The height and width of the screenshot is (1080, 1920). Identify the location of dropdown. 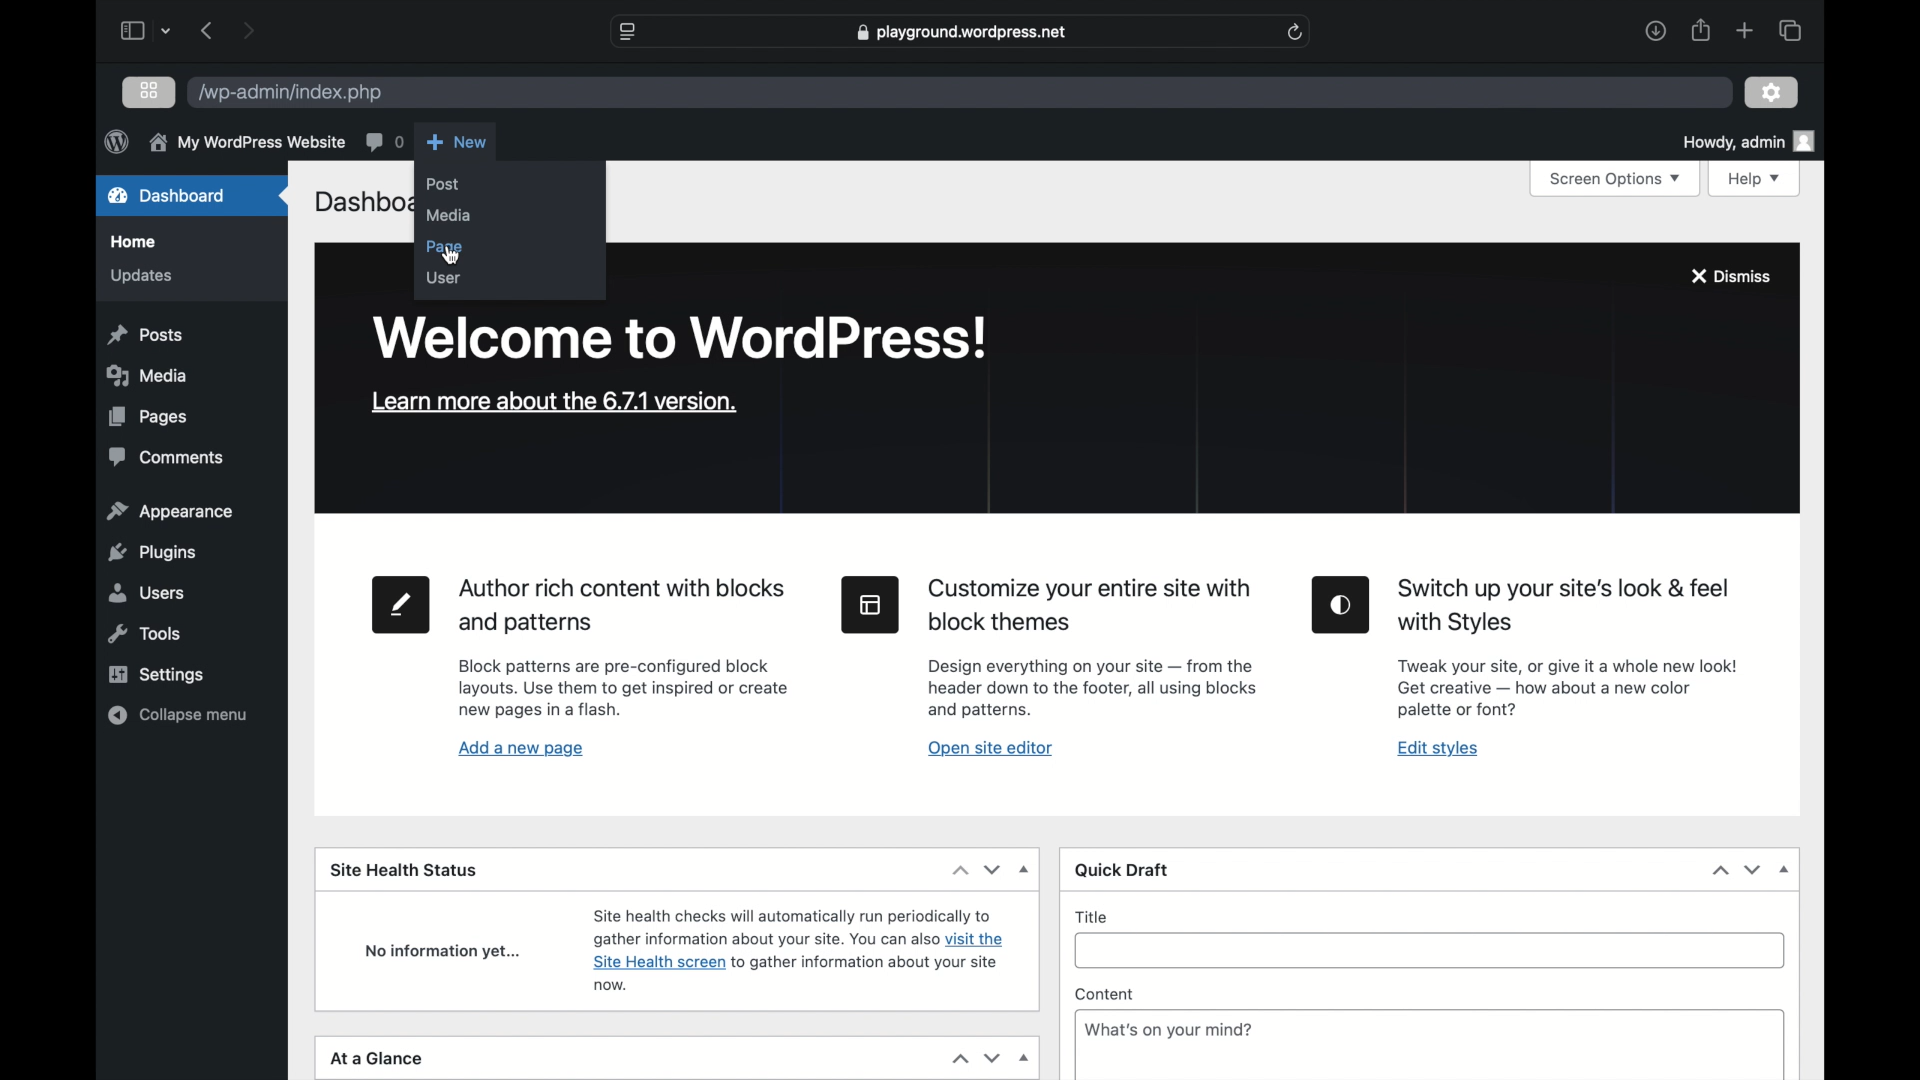
(167, 31).